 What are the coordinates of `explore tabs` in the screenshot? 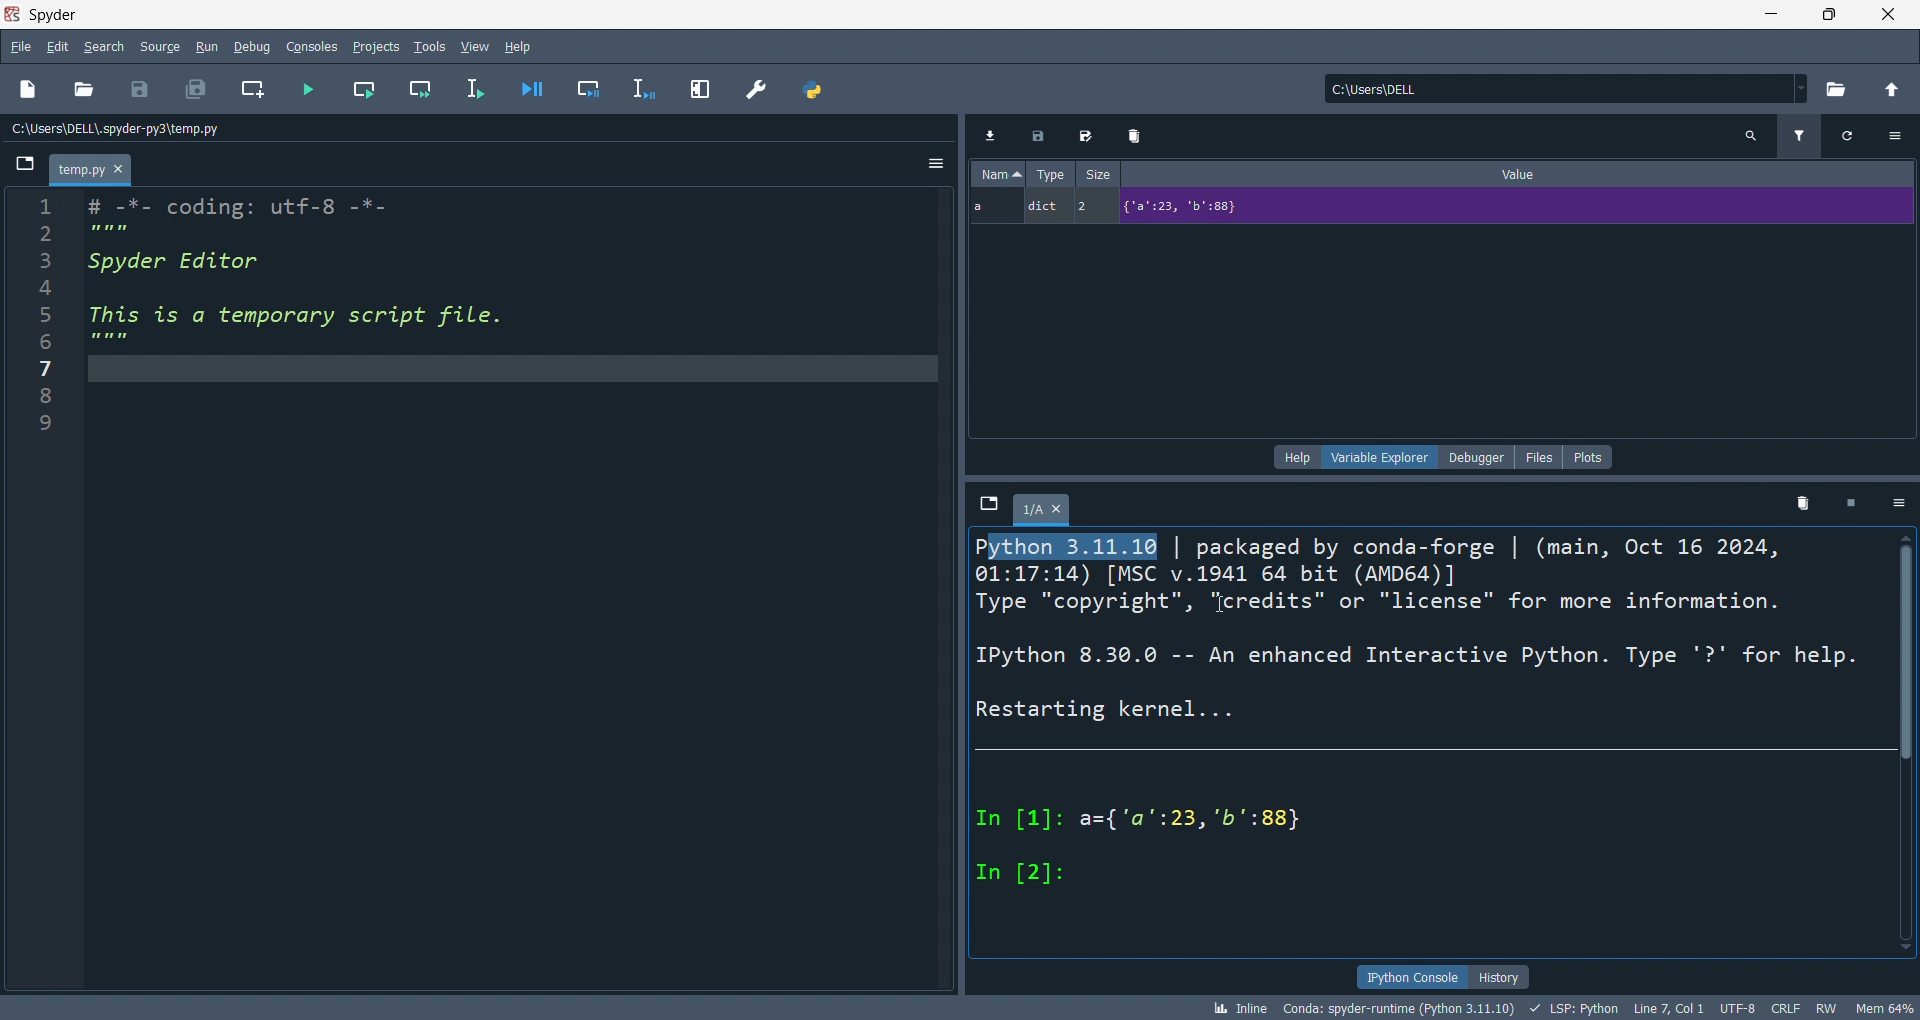 It's located at (989, 505).